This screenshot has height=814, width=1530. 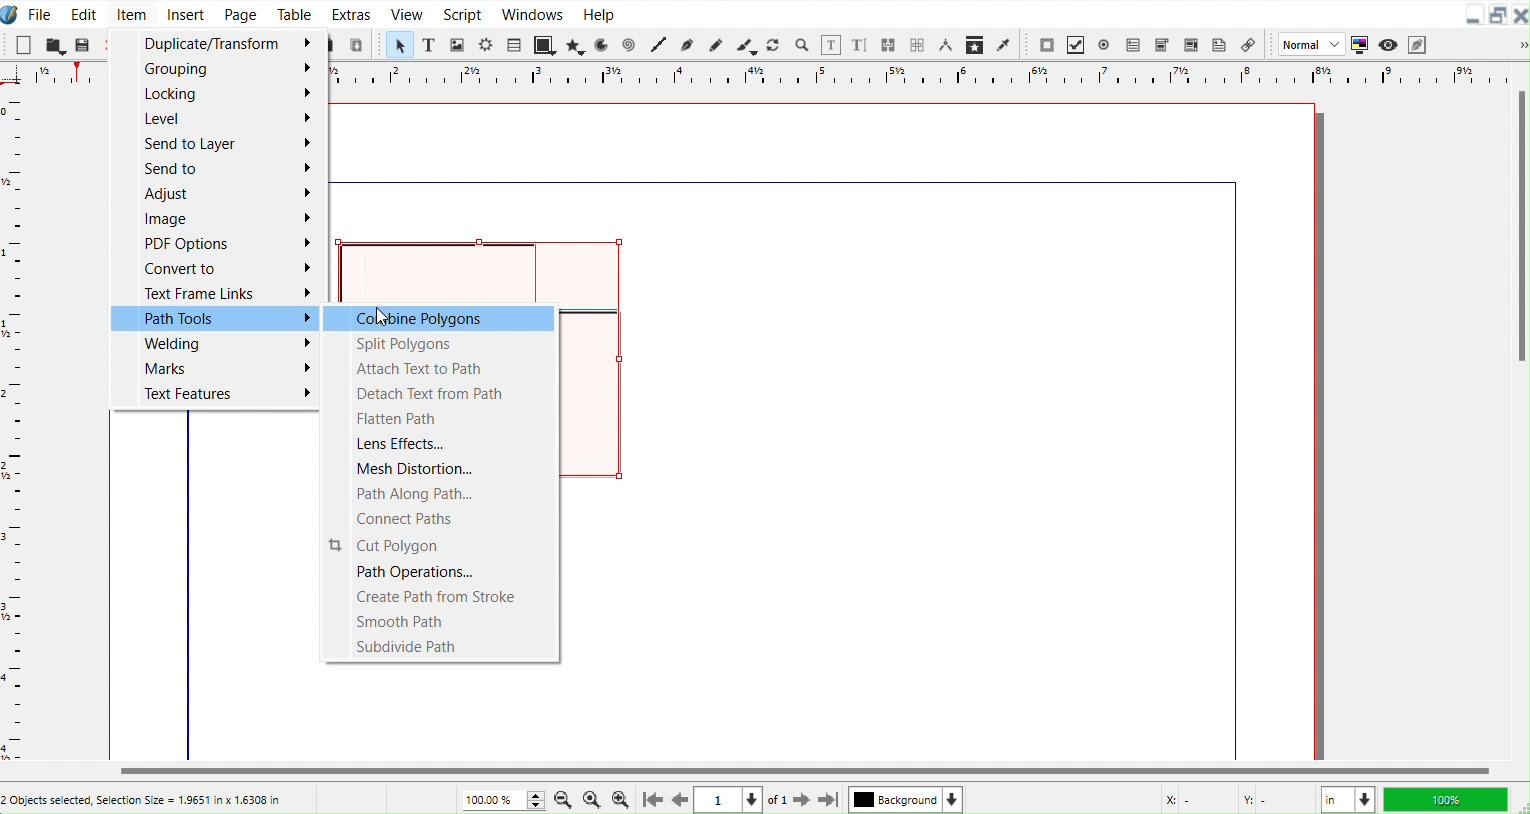 I want to click on Rotate Item, so click(x=774, y=45).